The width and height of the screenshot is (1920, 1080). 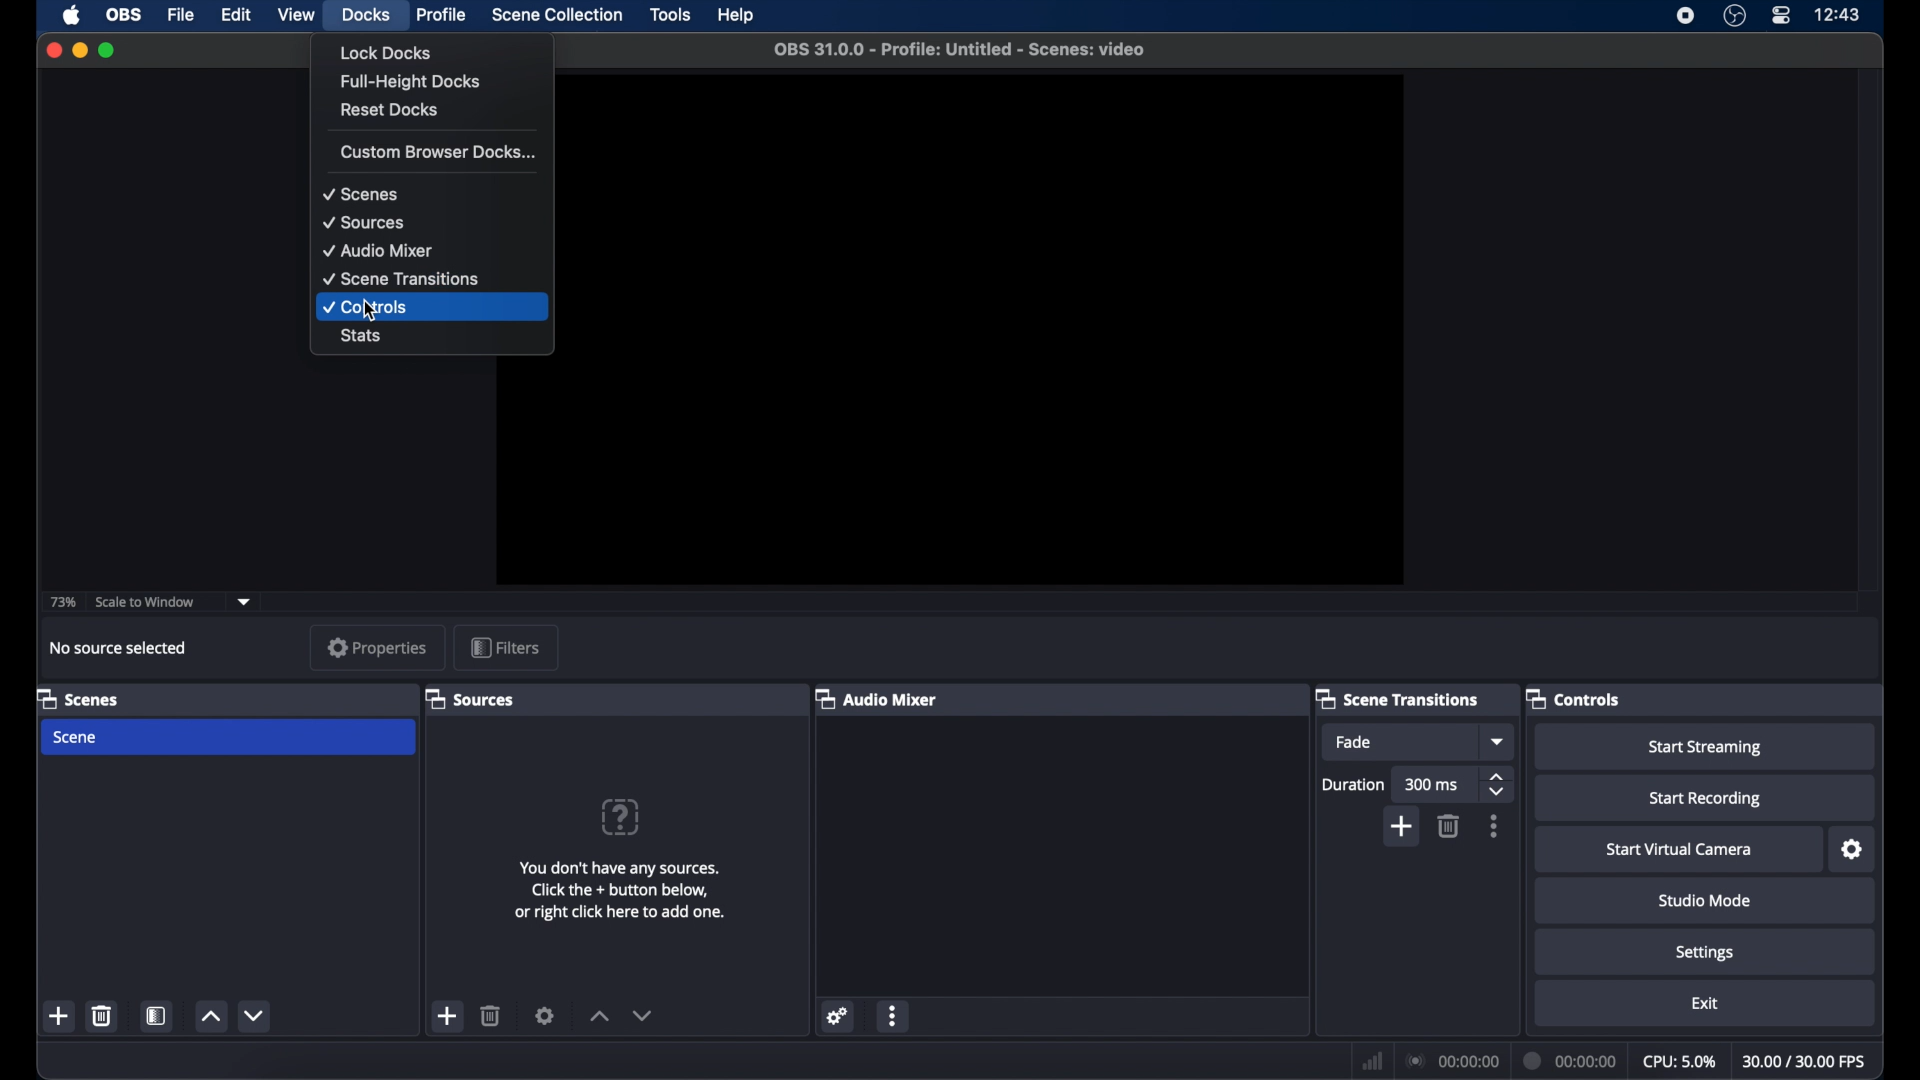 I want to click on add, so click(x=60, y=1016).